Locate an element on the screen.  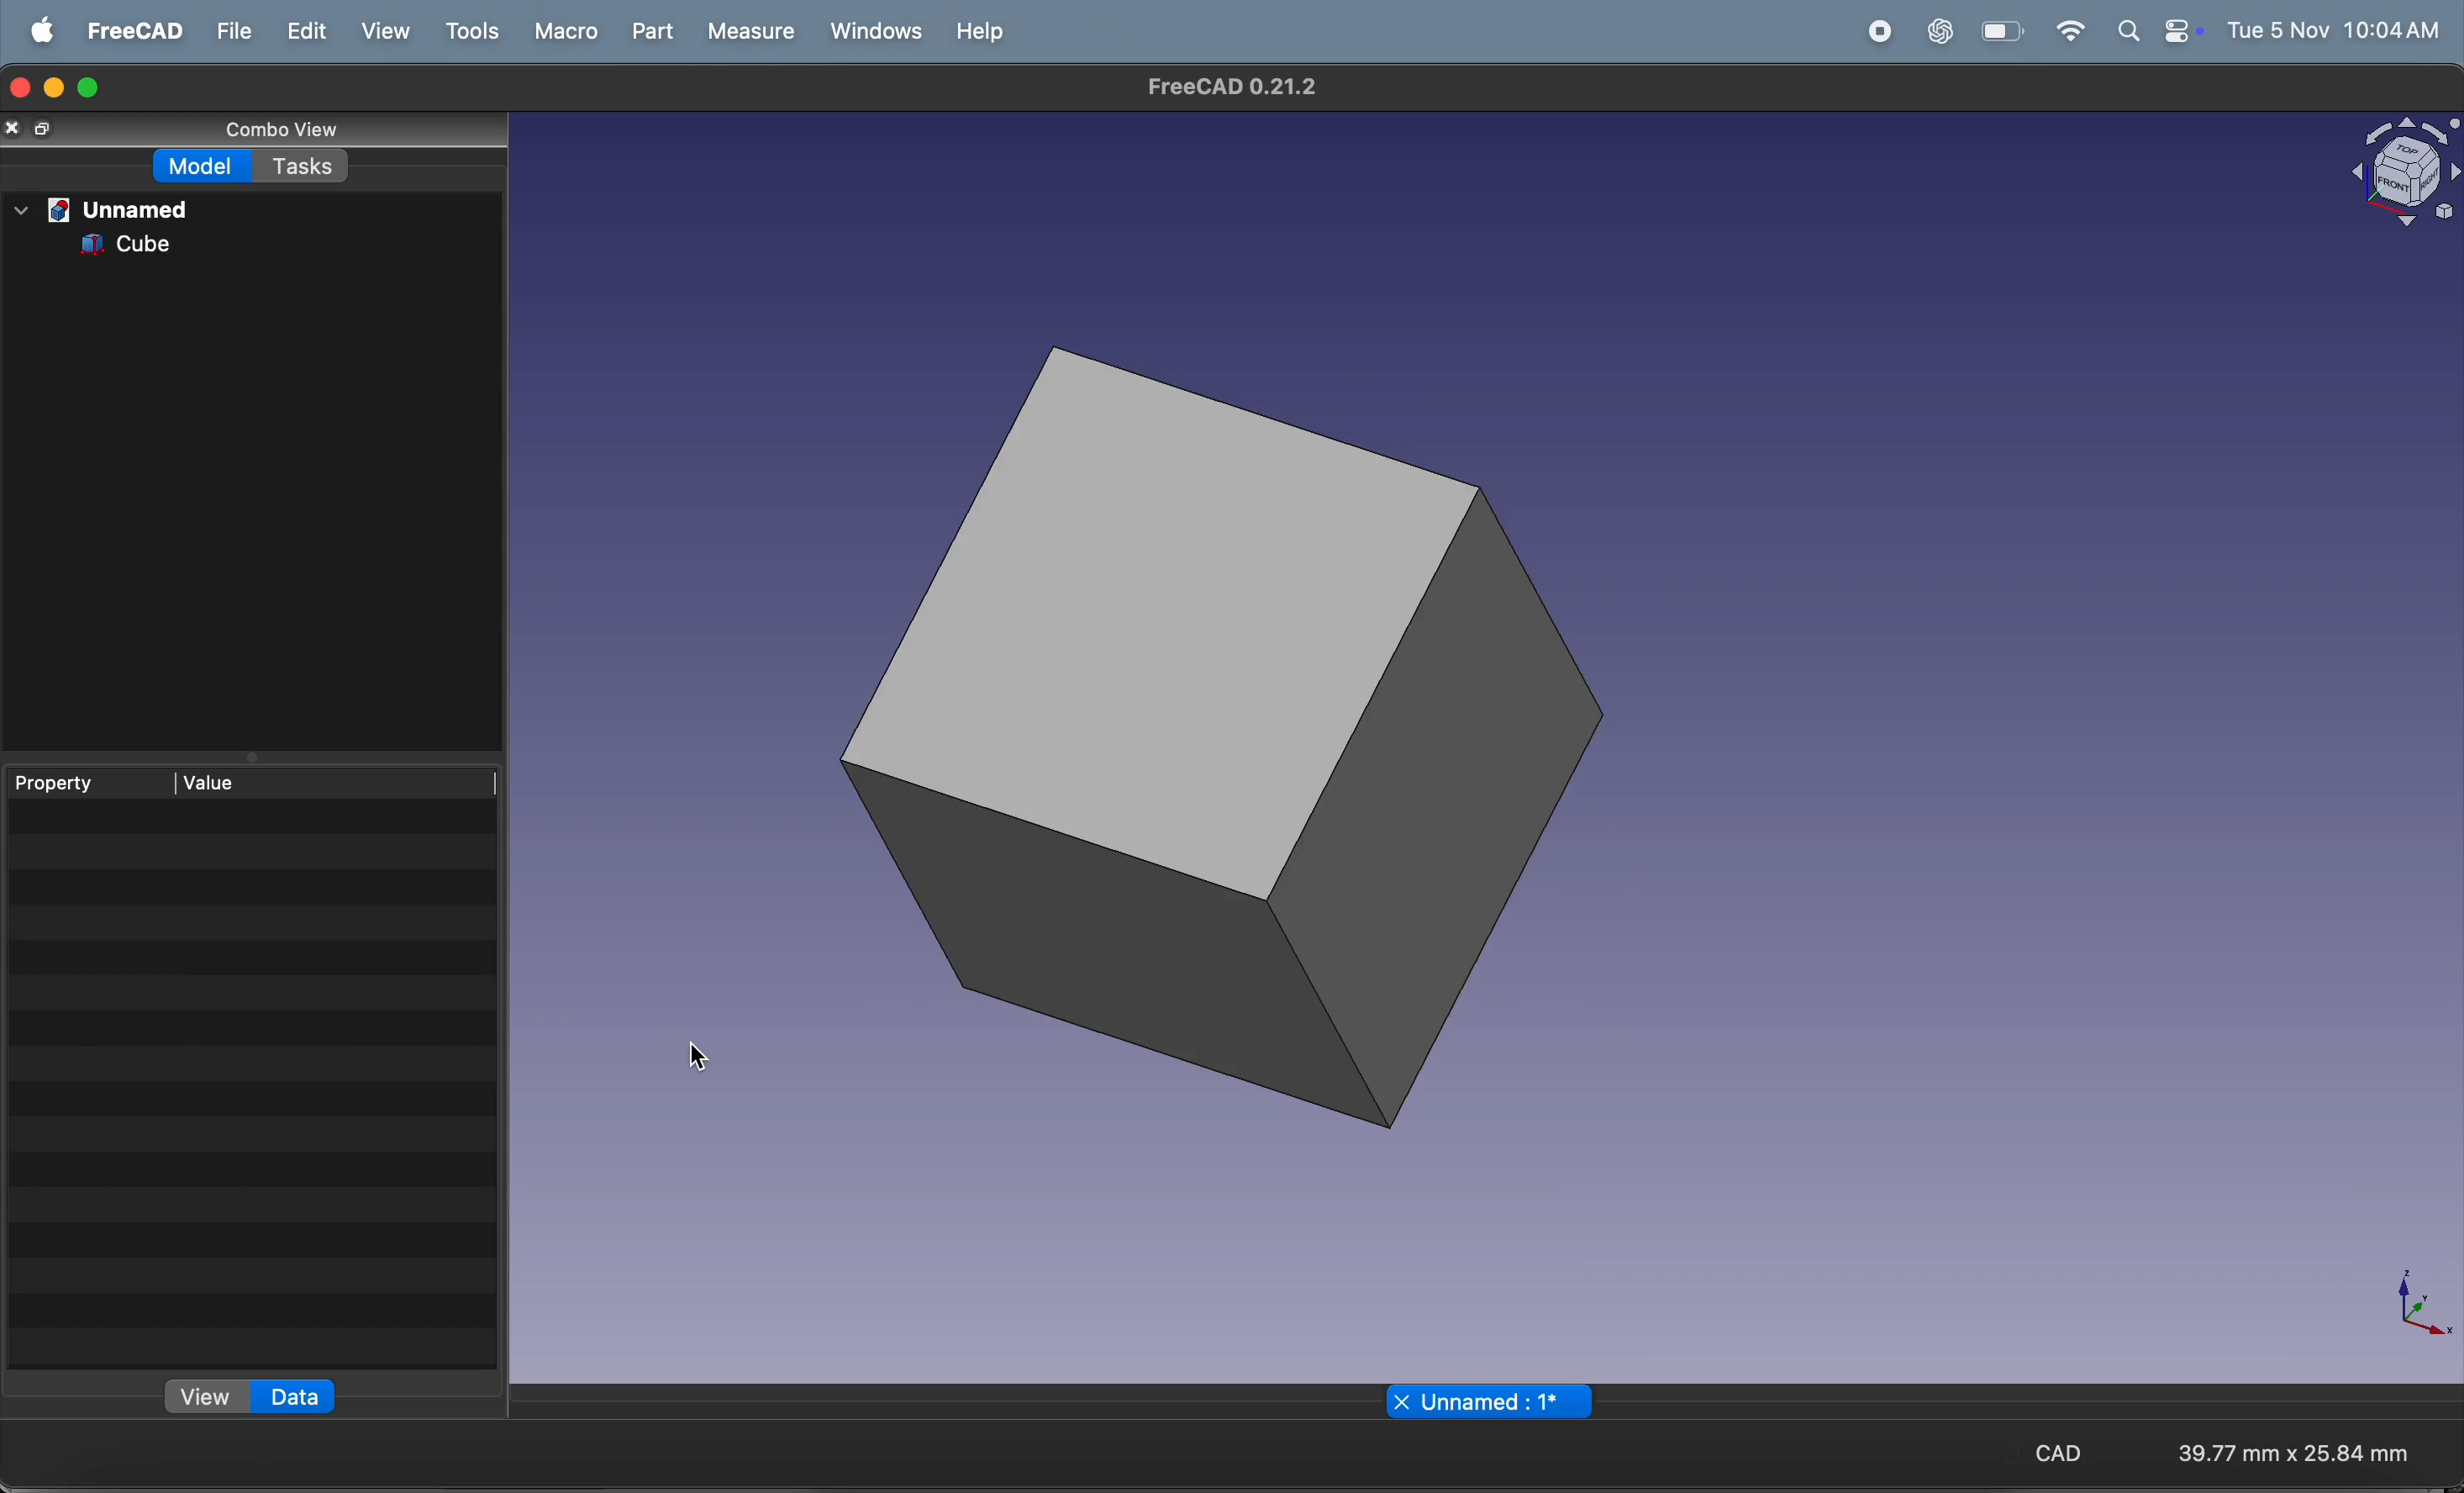
closing is located at coordinates (24, 87).